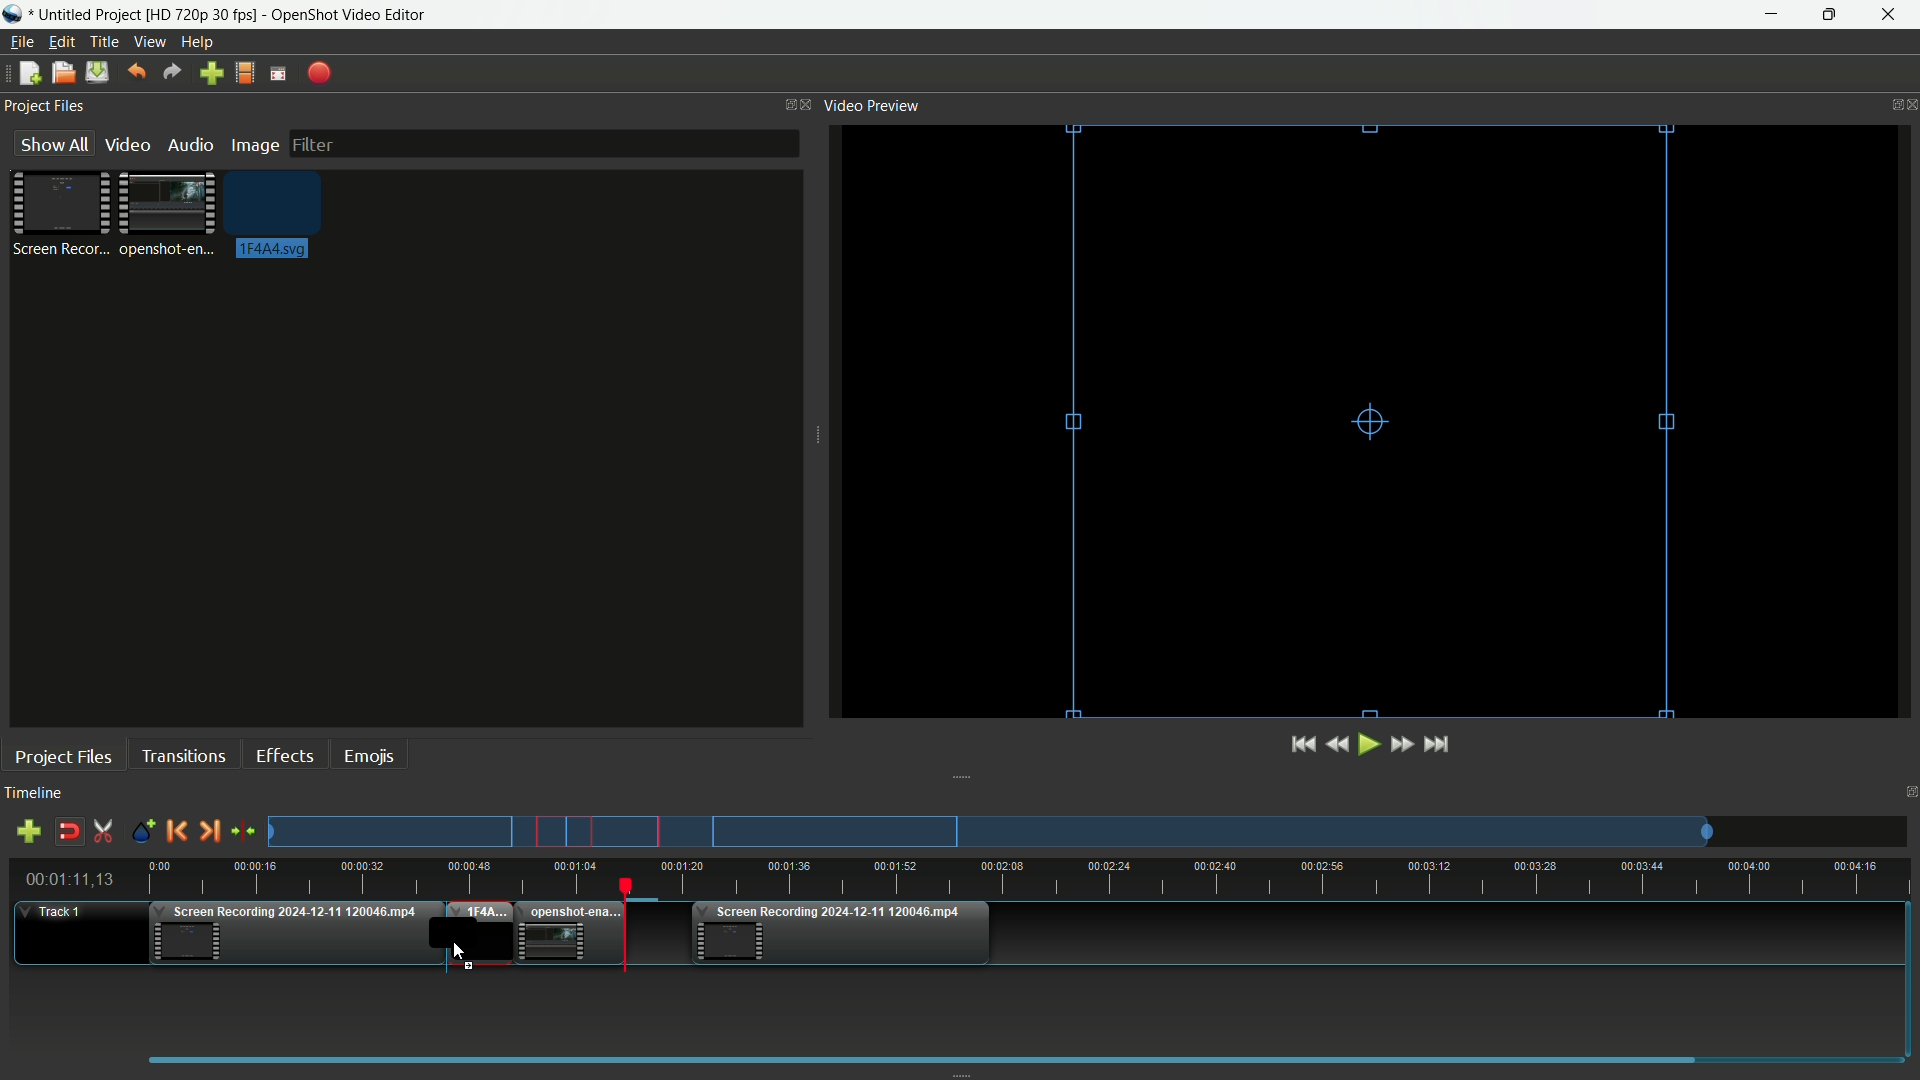 Image resolution: width=1920 pixels, height=1080 pixels. Describe the element at coordinates (203, 16) in the screenshot. I see `Profile name` at that location.